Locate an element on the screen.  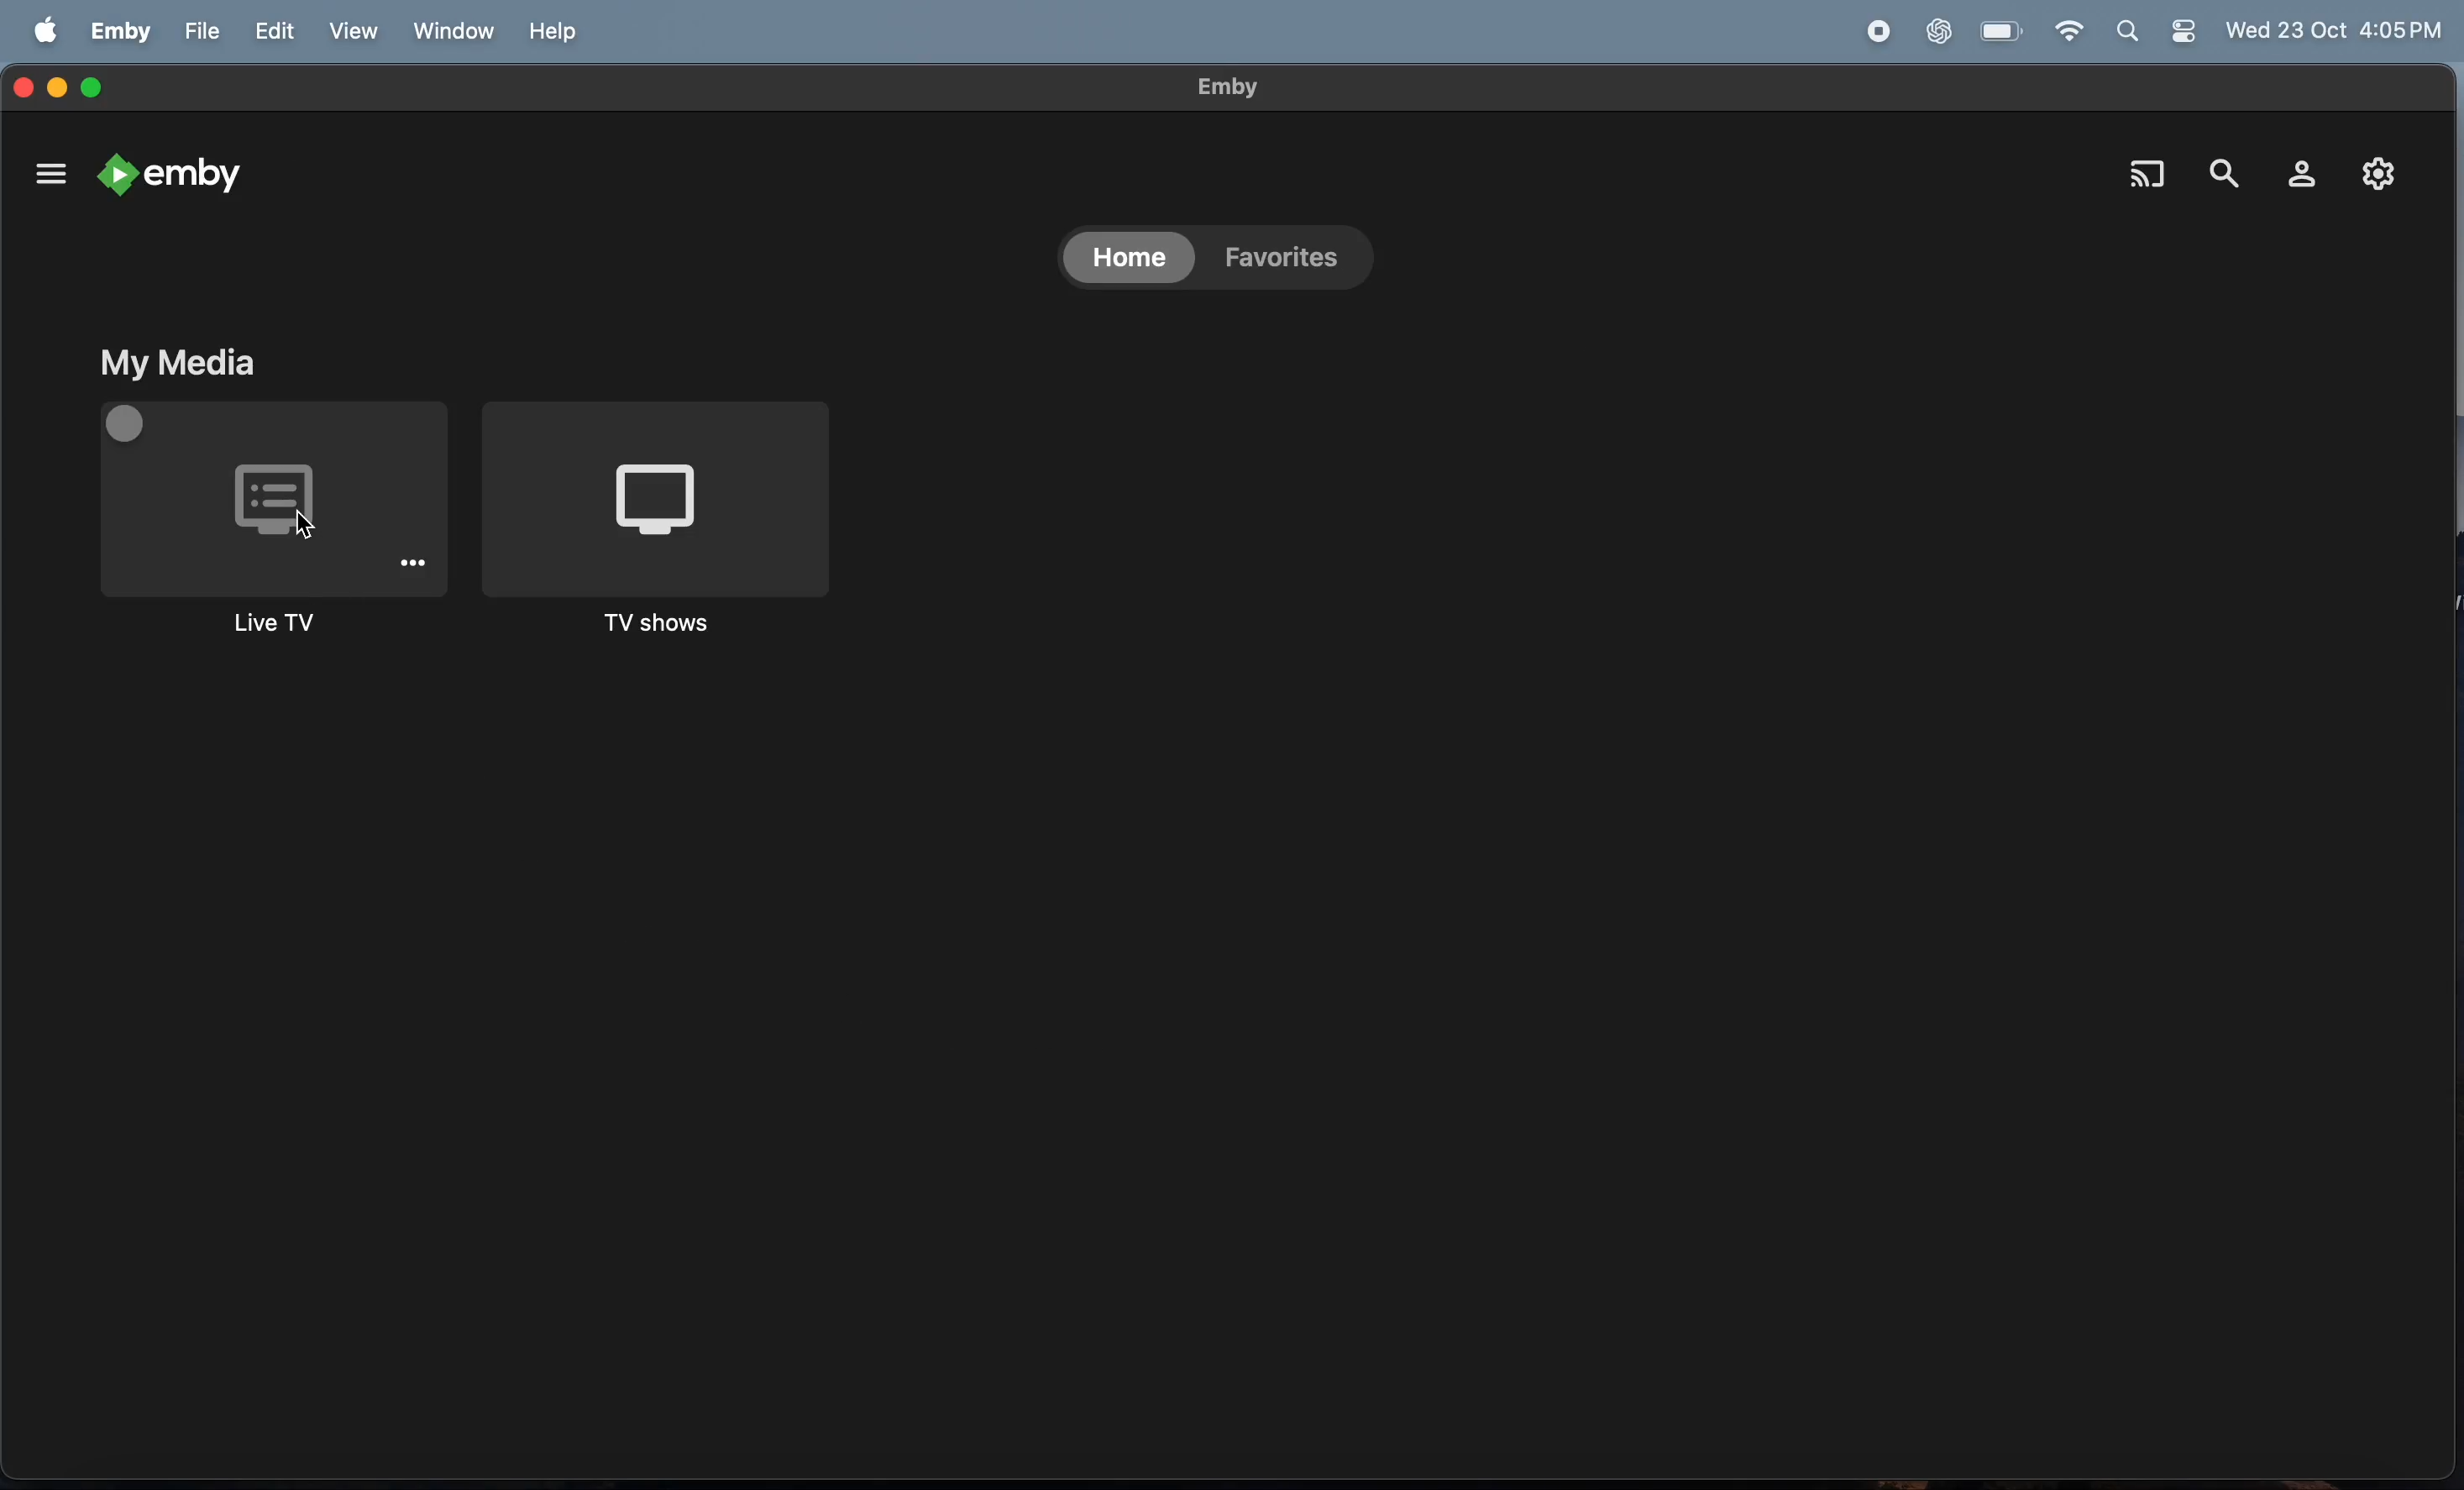
apple widgets is located at coordinates (2163, 33).